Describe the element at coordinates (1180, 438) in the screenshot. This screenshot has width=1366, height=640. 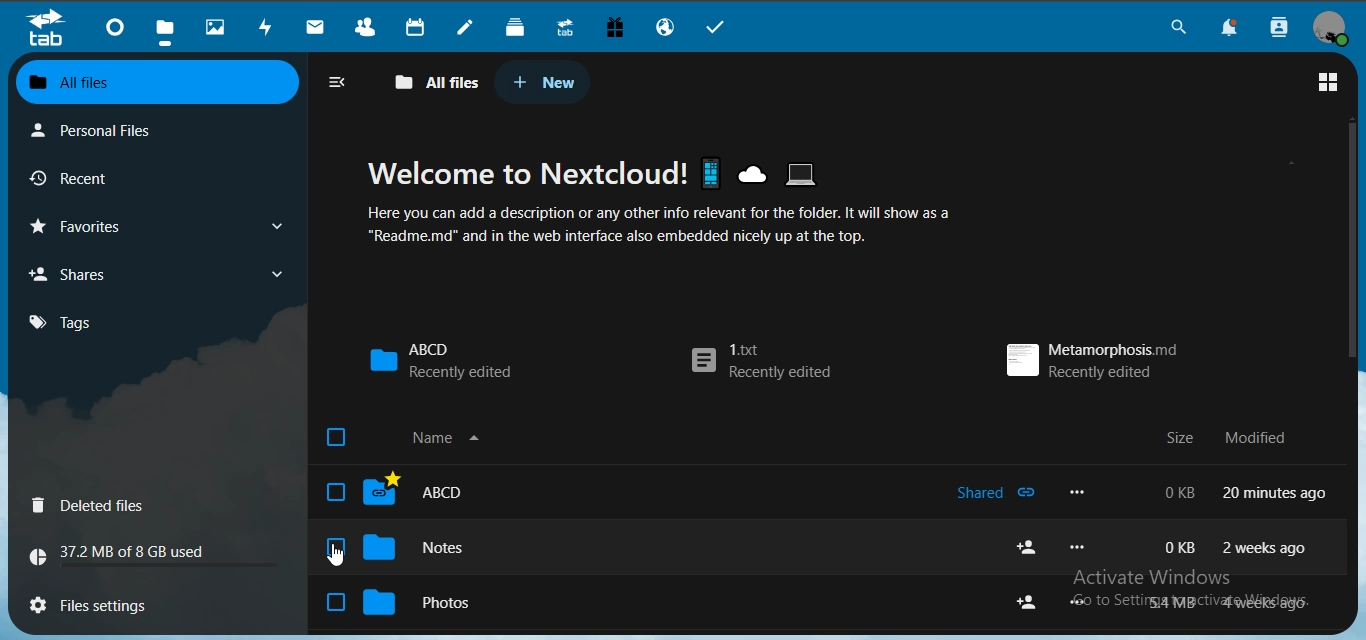
I see `Size` at that location.